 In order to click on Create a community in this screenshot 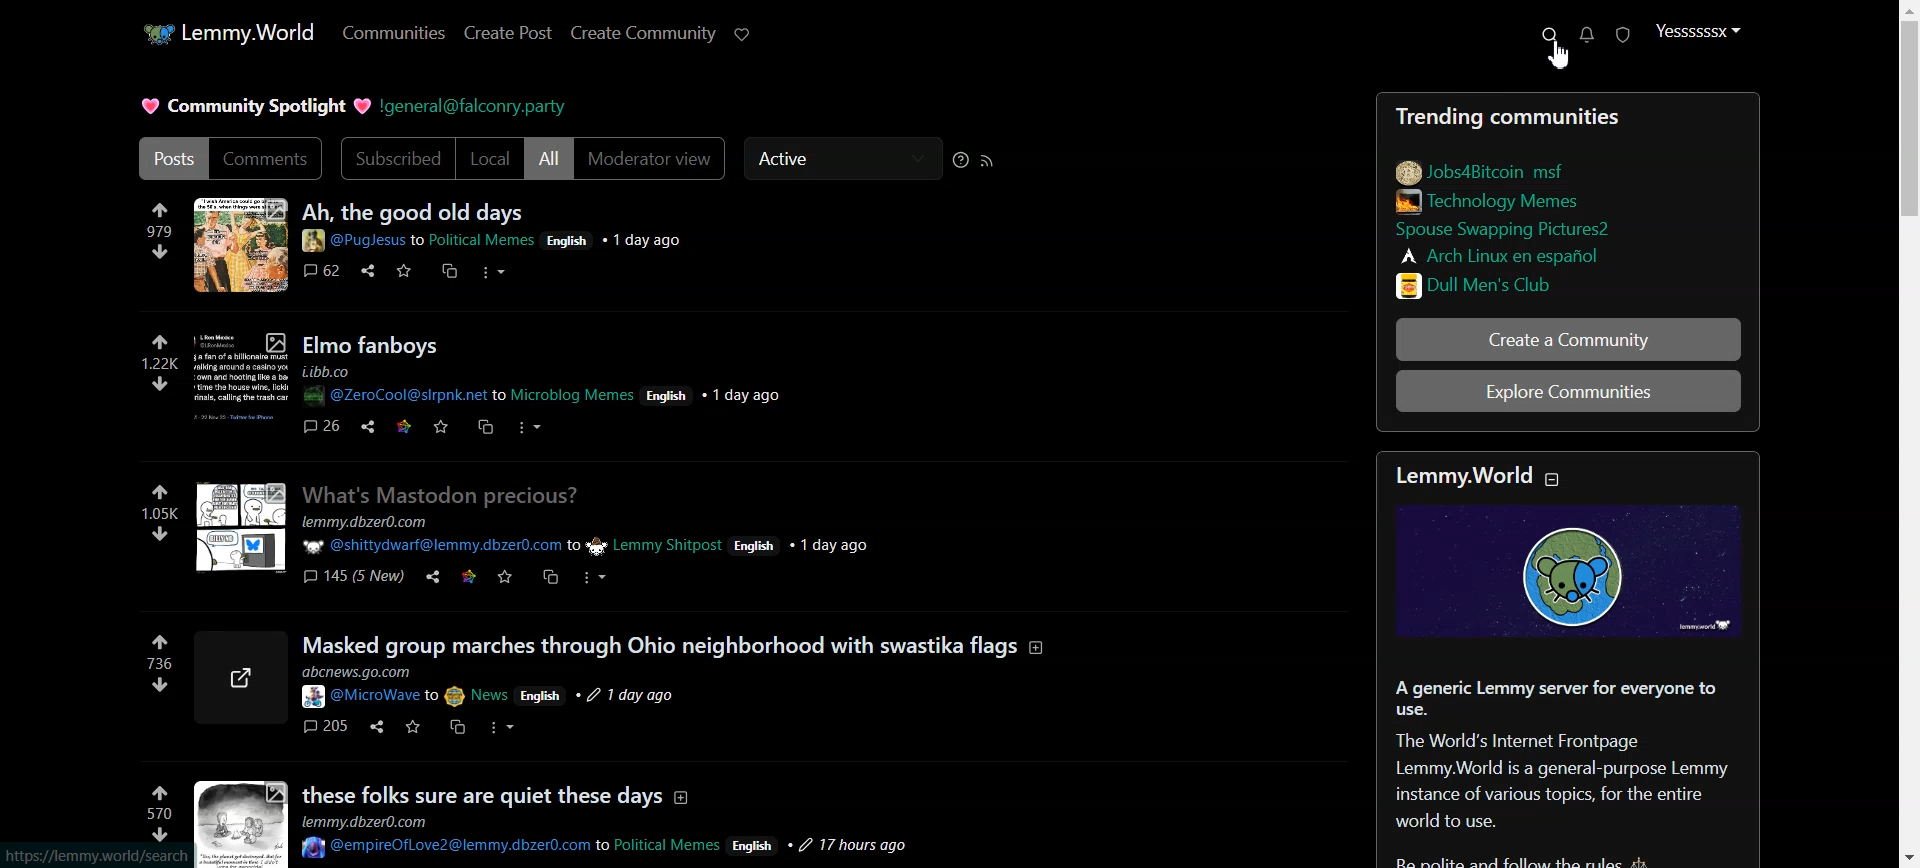, I will do `click(1570, 338)`.